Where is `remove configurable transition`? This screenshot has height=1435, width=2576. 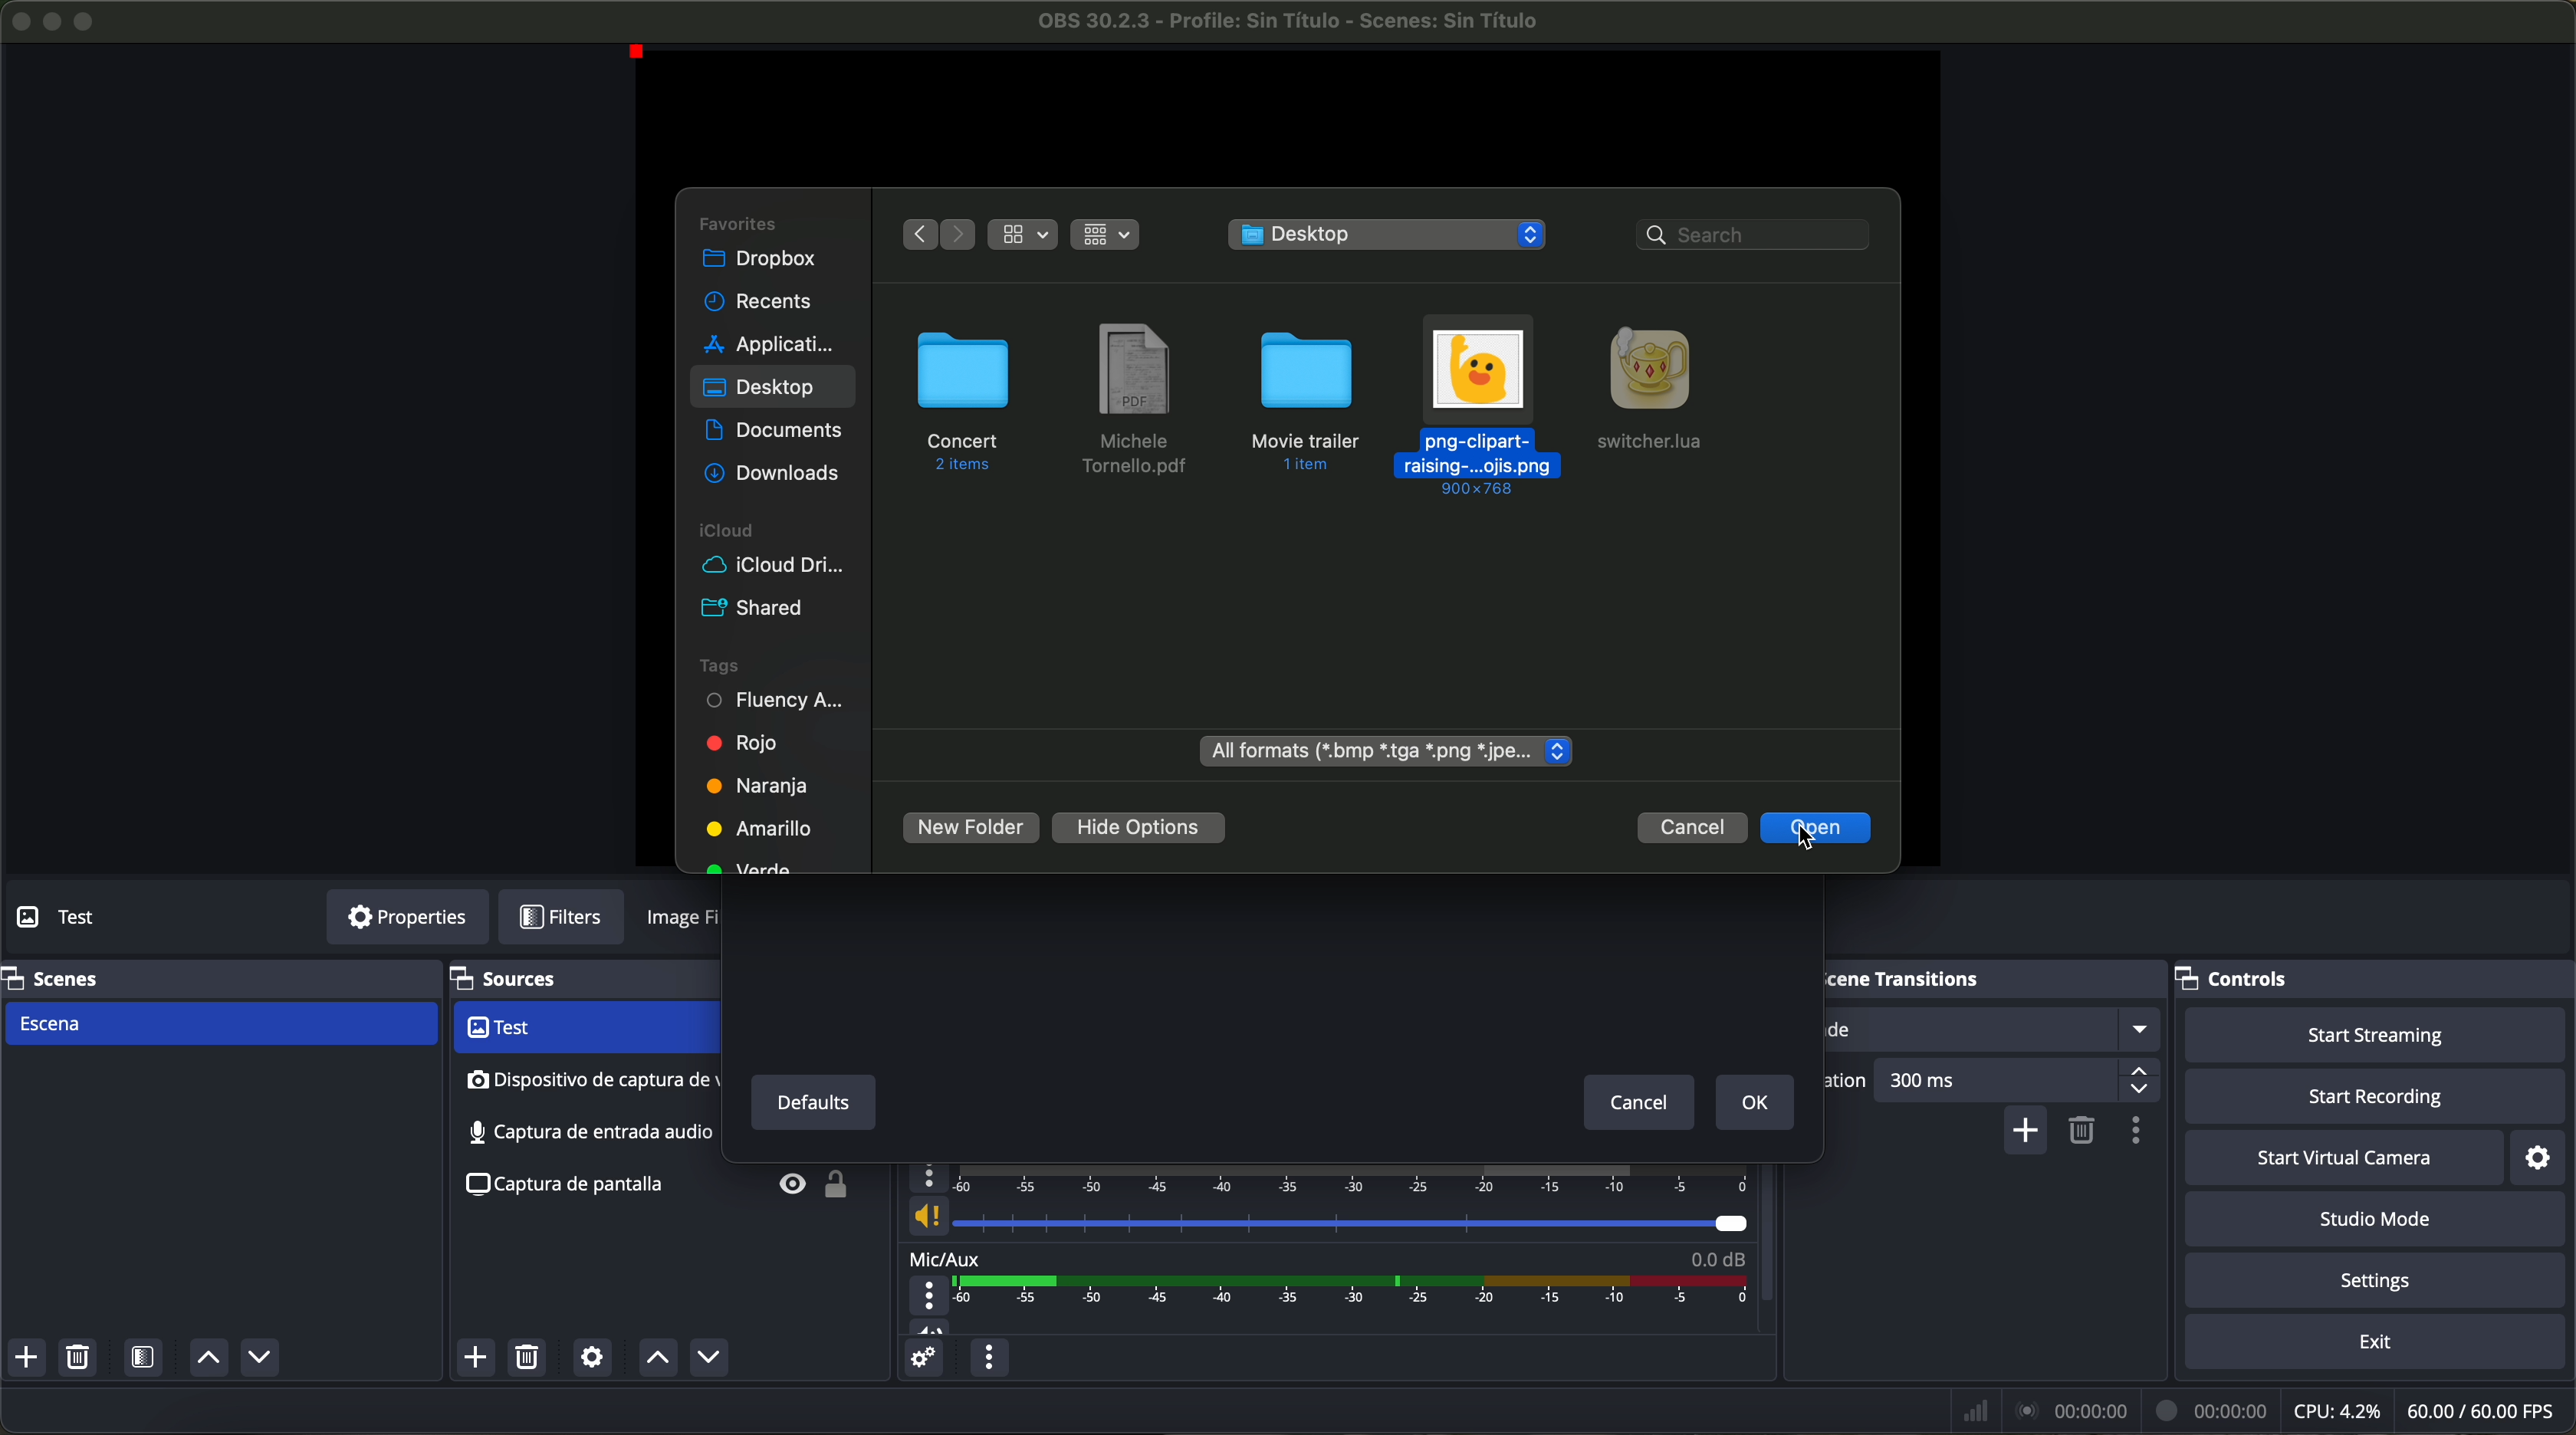
remove configurable transition is located at coordinates (2085, 1132).